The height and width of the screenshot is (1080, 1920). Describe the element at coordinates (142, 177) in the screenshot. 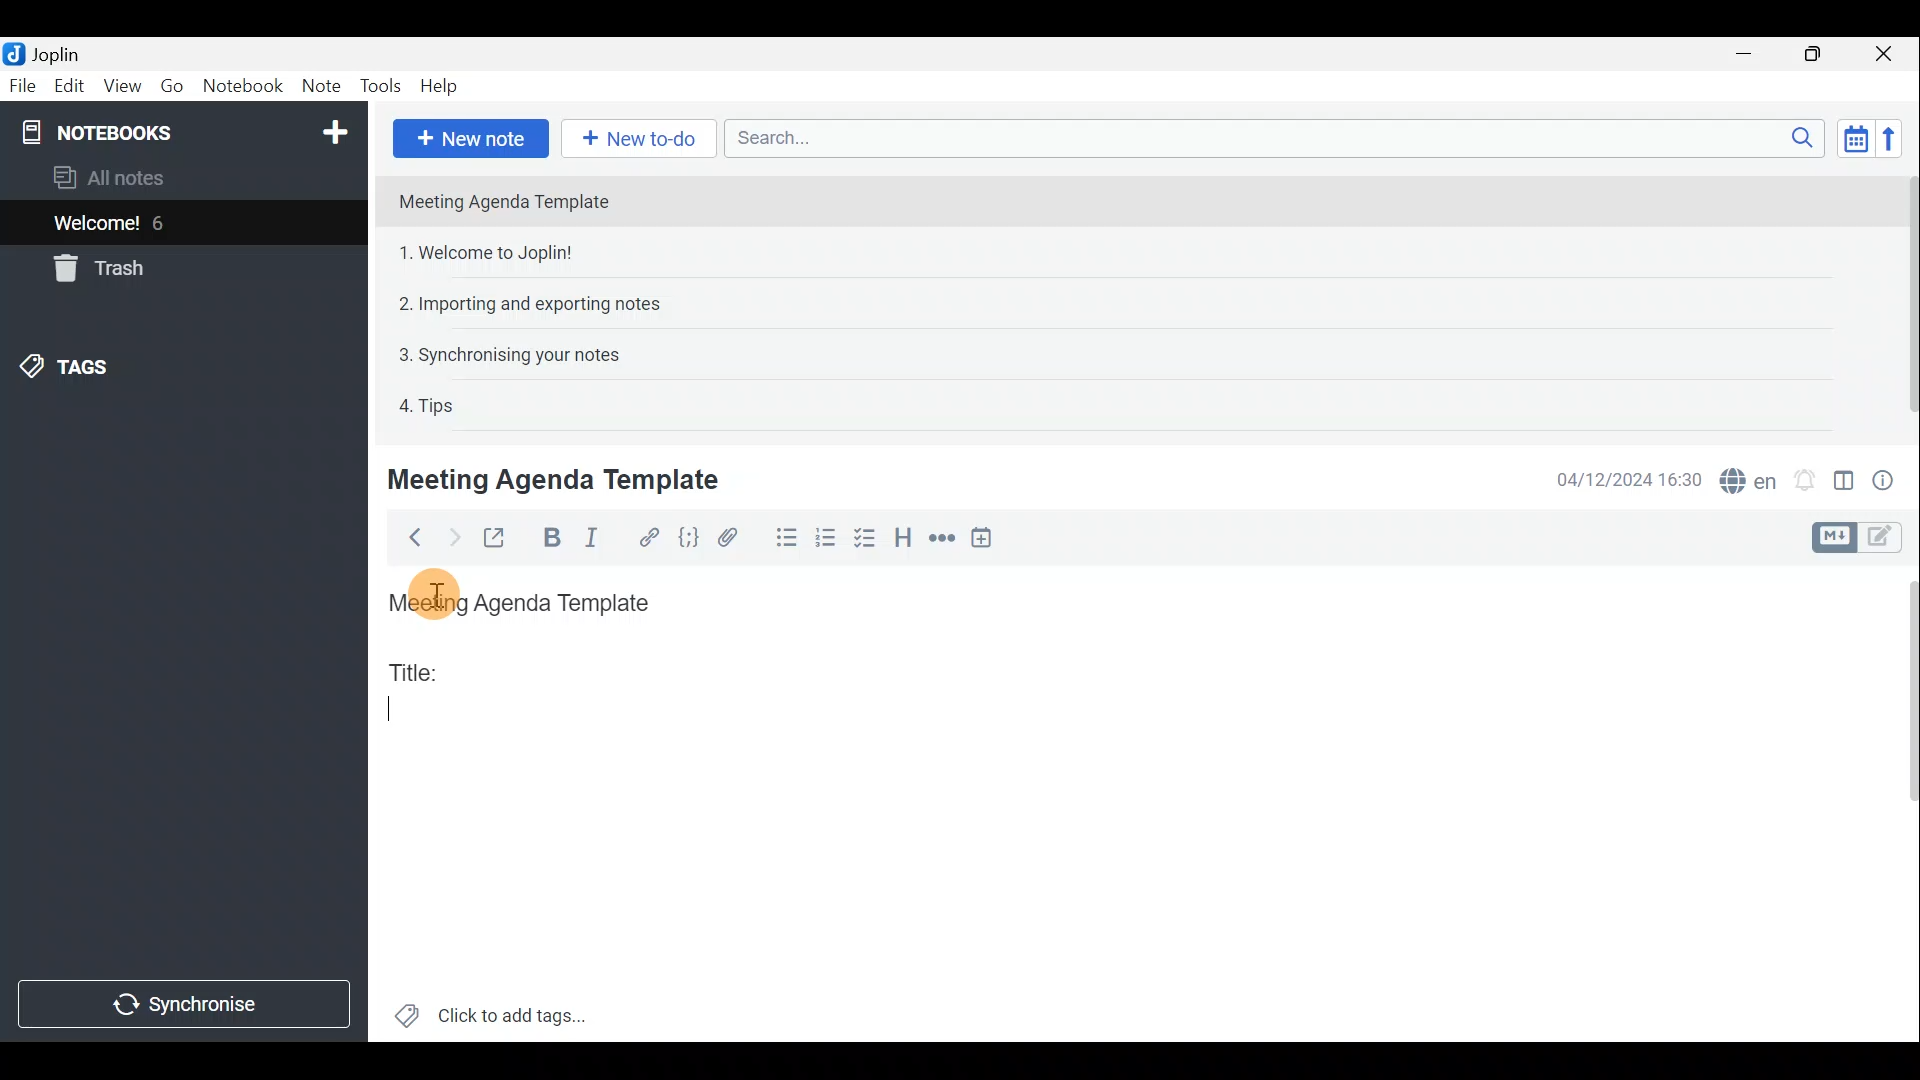

I see `All notes` at that location.